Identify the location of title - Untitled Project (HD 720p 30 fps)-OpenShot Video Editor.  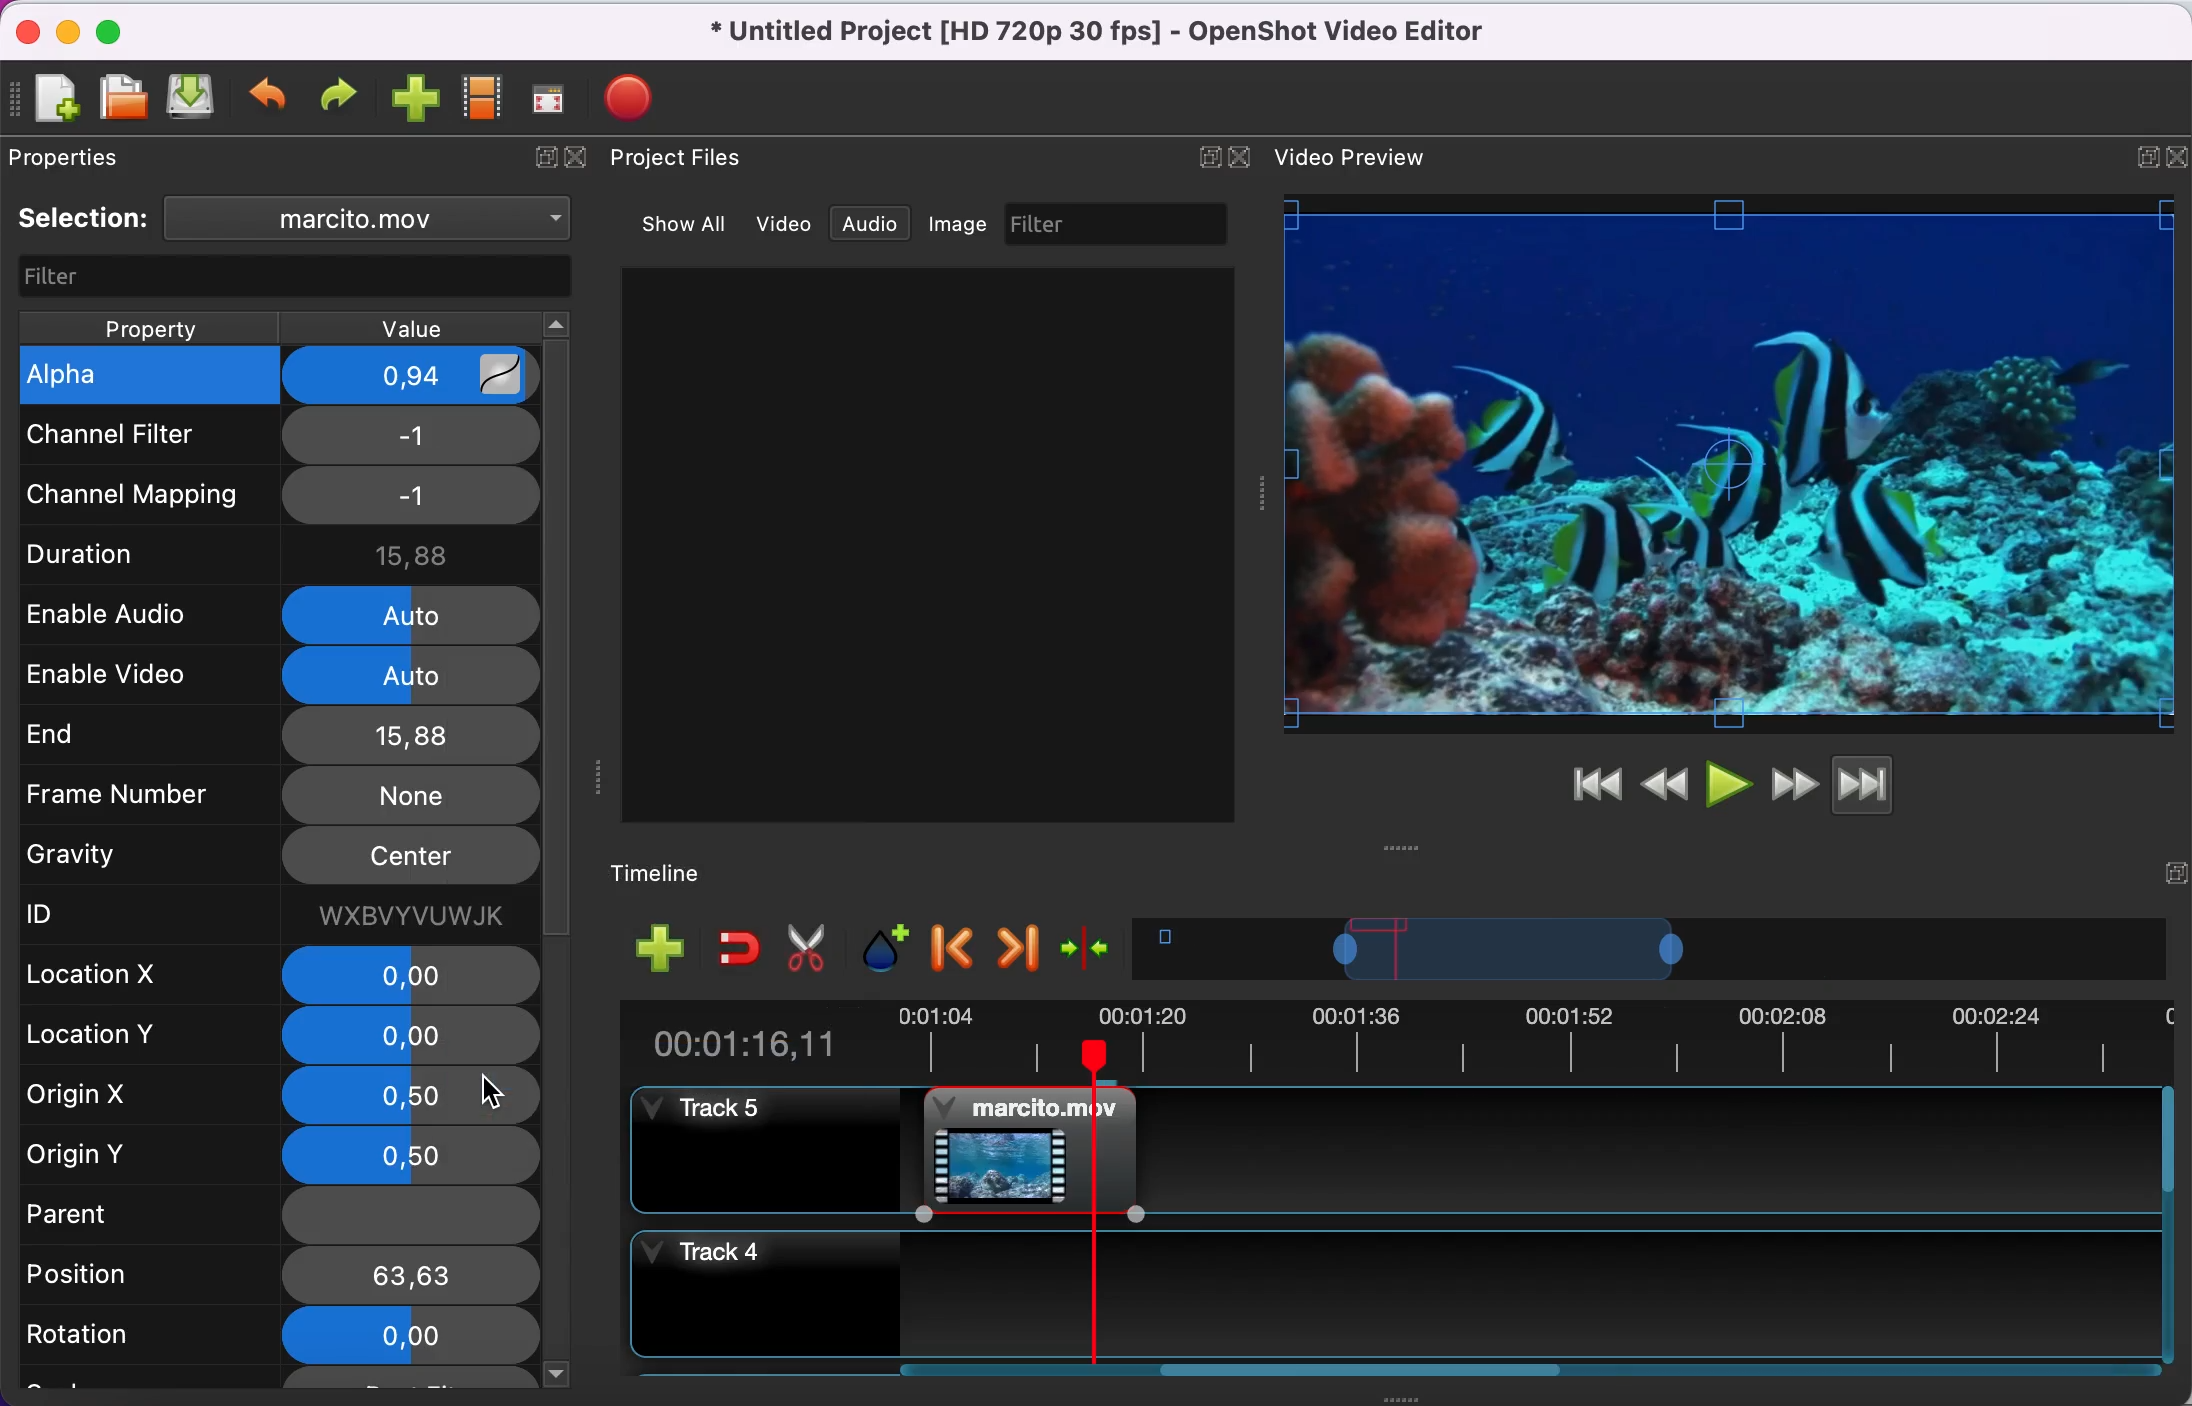
(1129, 35).